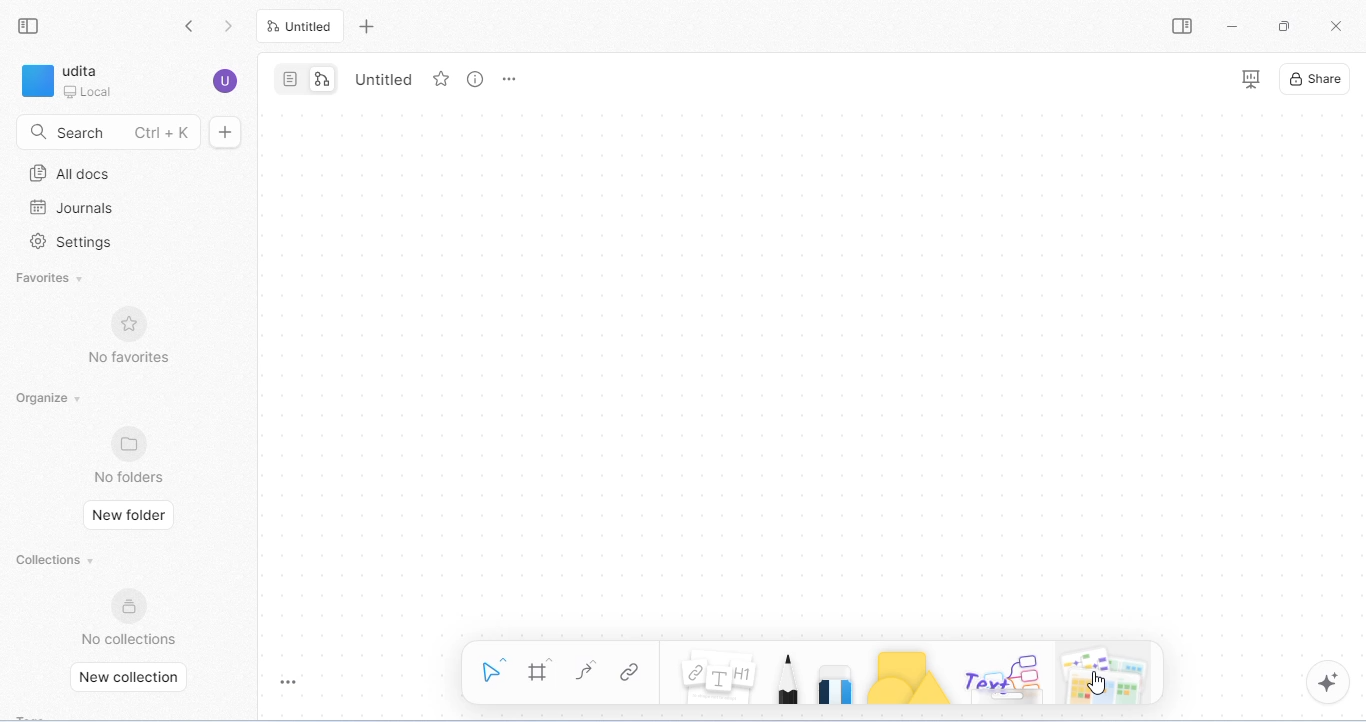 The width and height of the screenshot is (1366, 722). I want to click on no favorites, so click(126, 333).